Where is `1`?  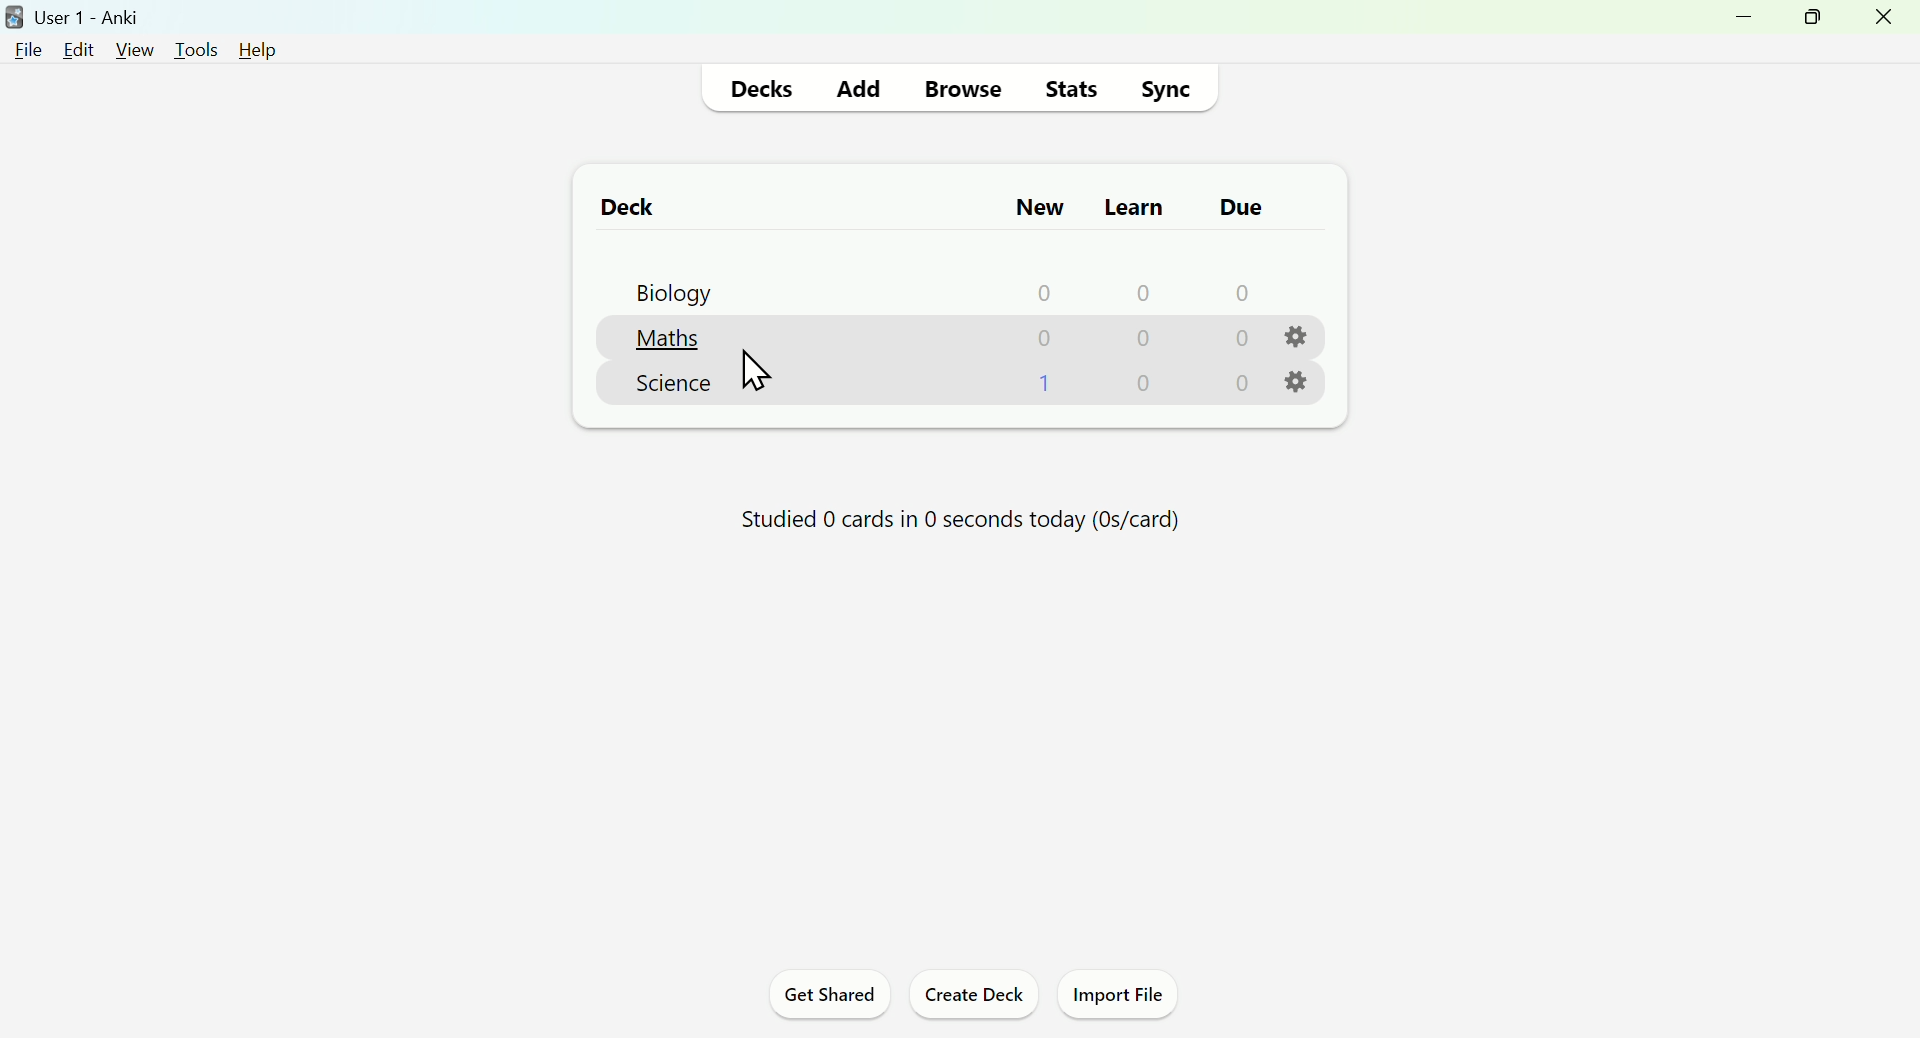
1 is located at coordinates (1048, 382).